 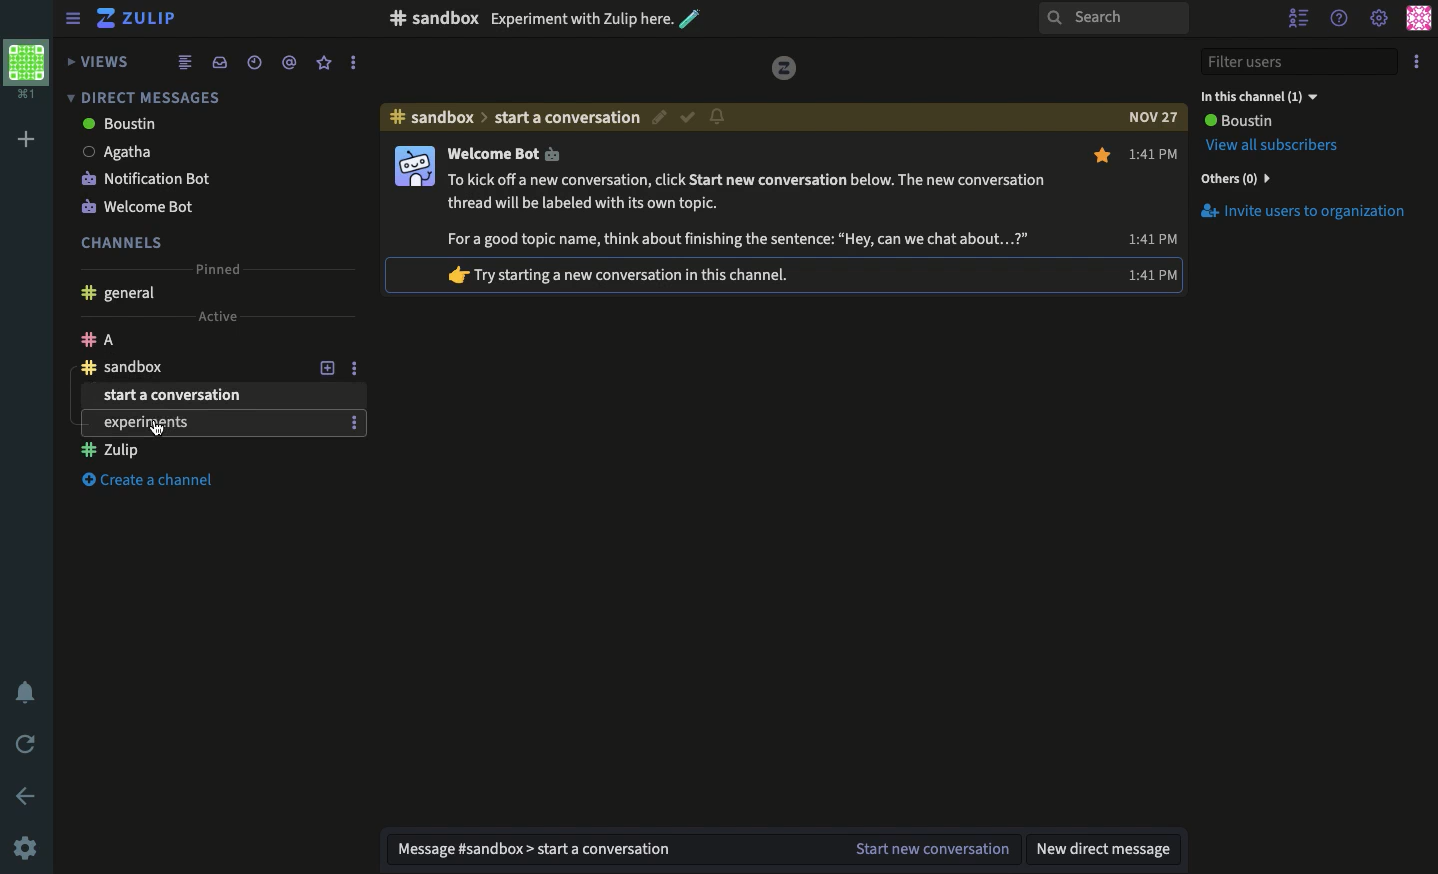 I want to click on Views, so click(x=101, y=61).